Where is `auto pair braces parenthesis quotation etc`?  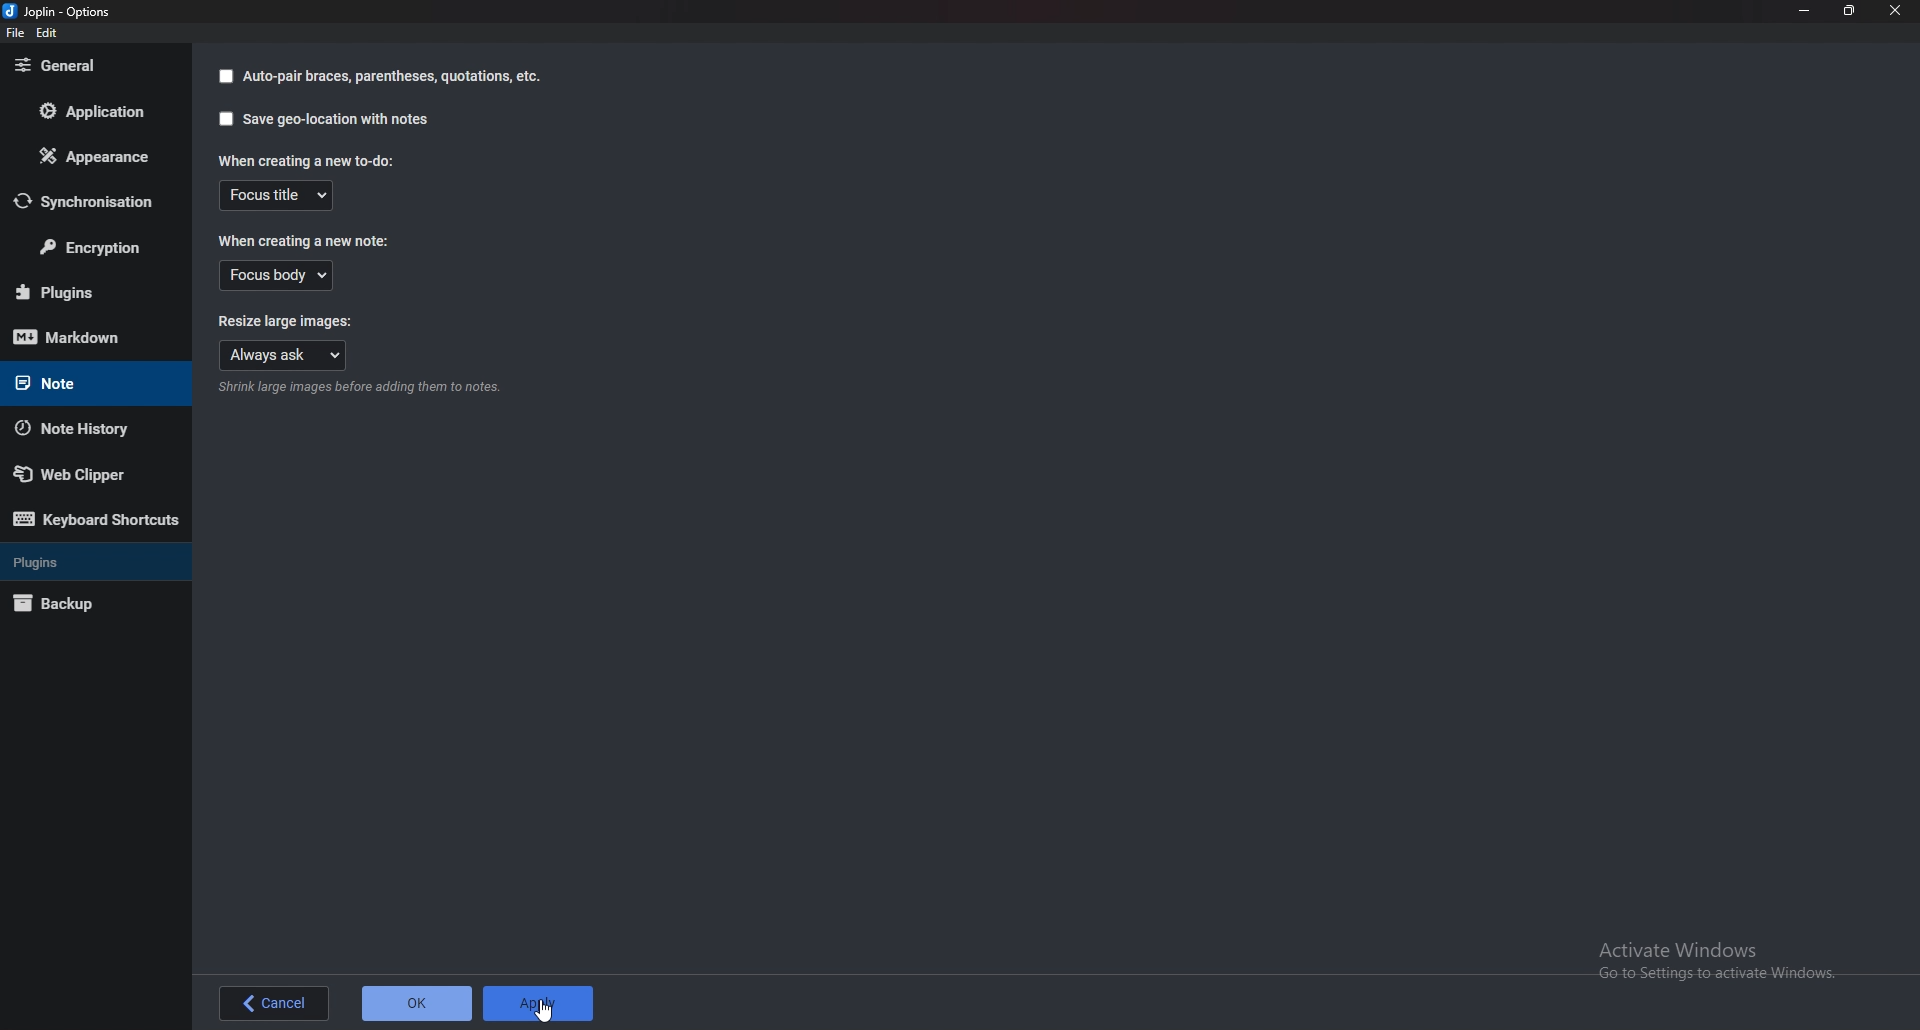 auto pair braces parenthesis quotation etc is located at coordinates (392, 77).